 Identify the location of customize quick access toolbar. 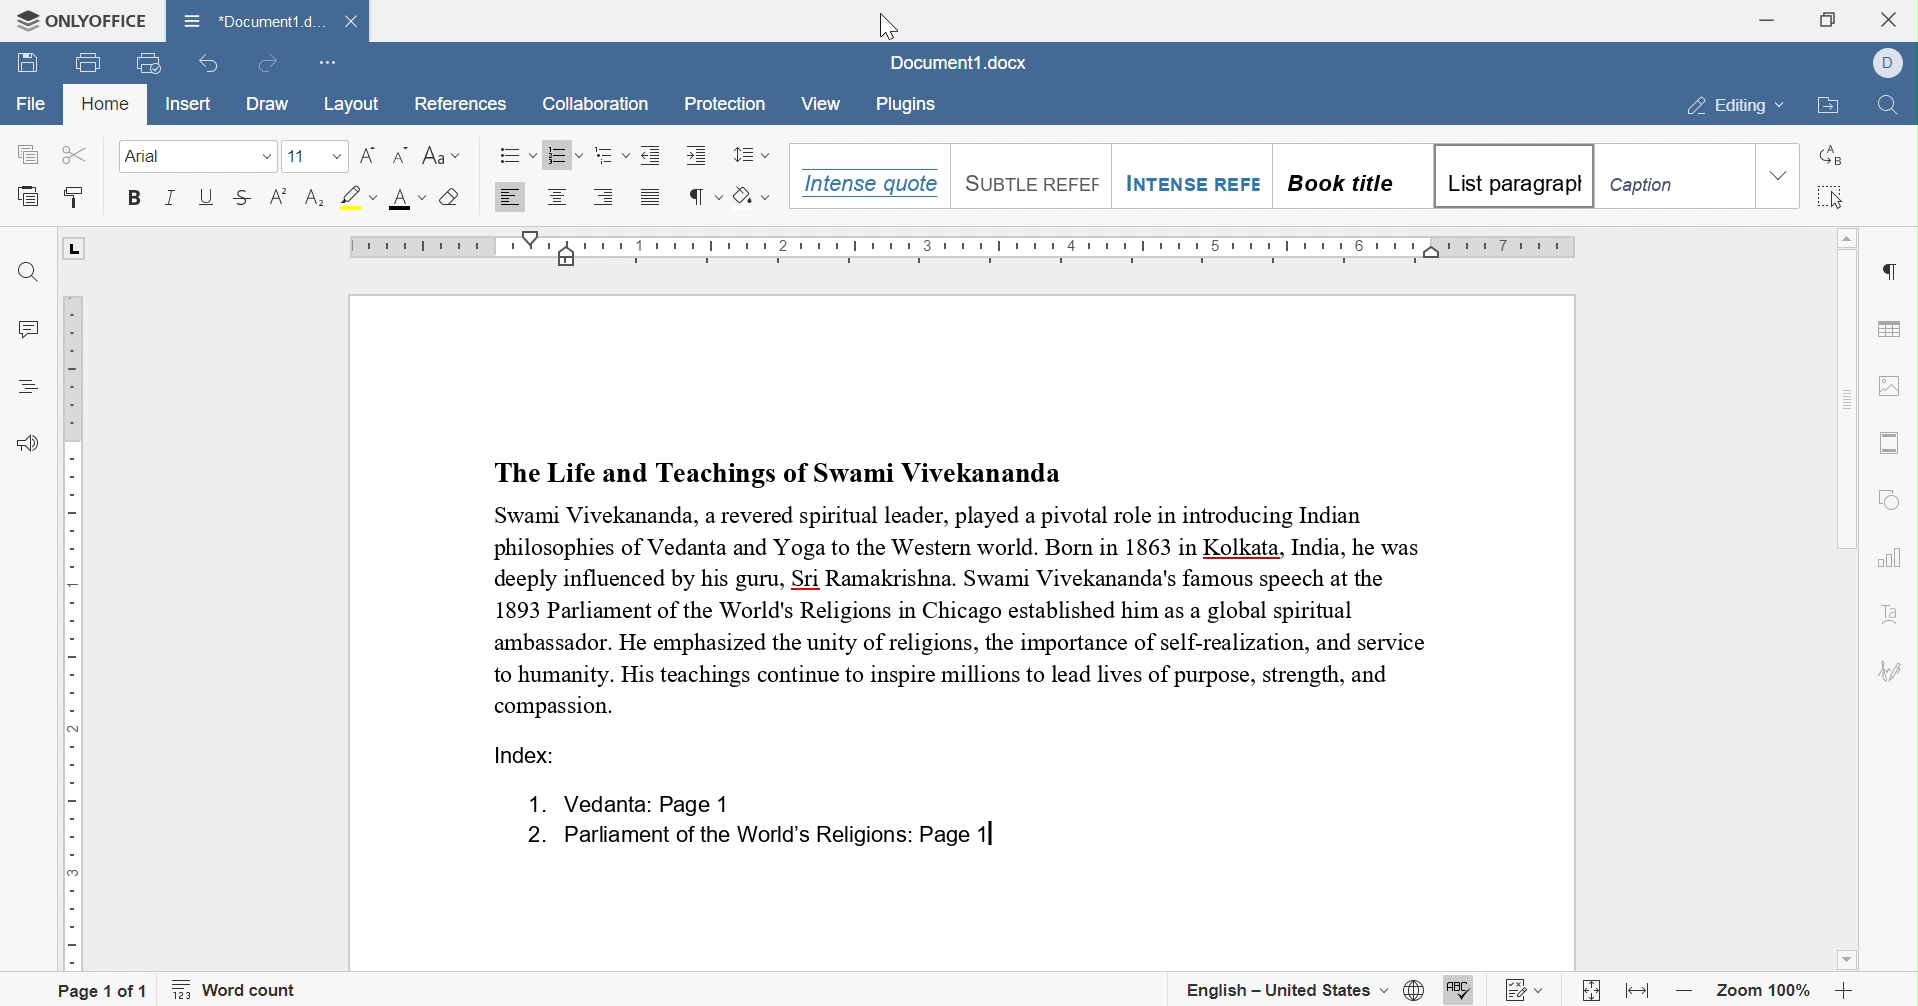
(325, 66).